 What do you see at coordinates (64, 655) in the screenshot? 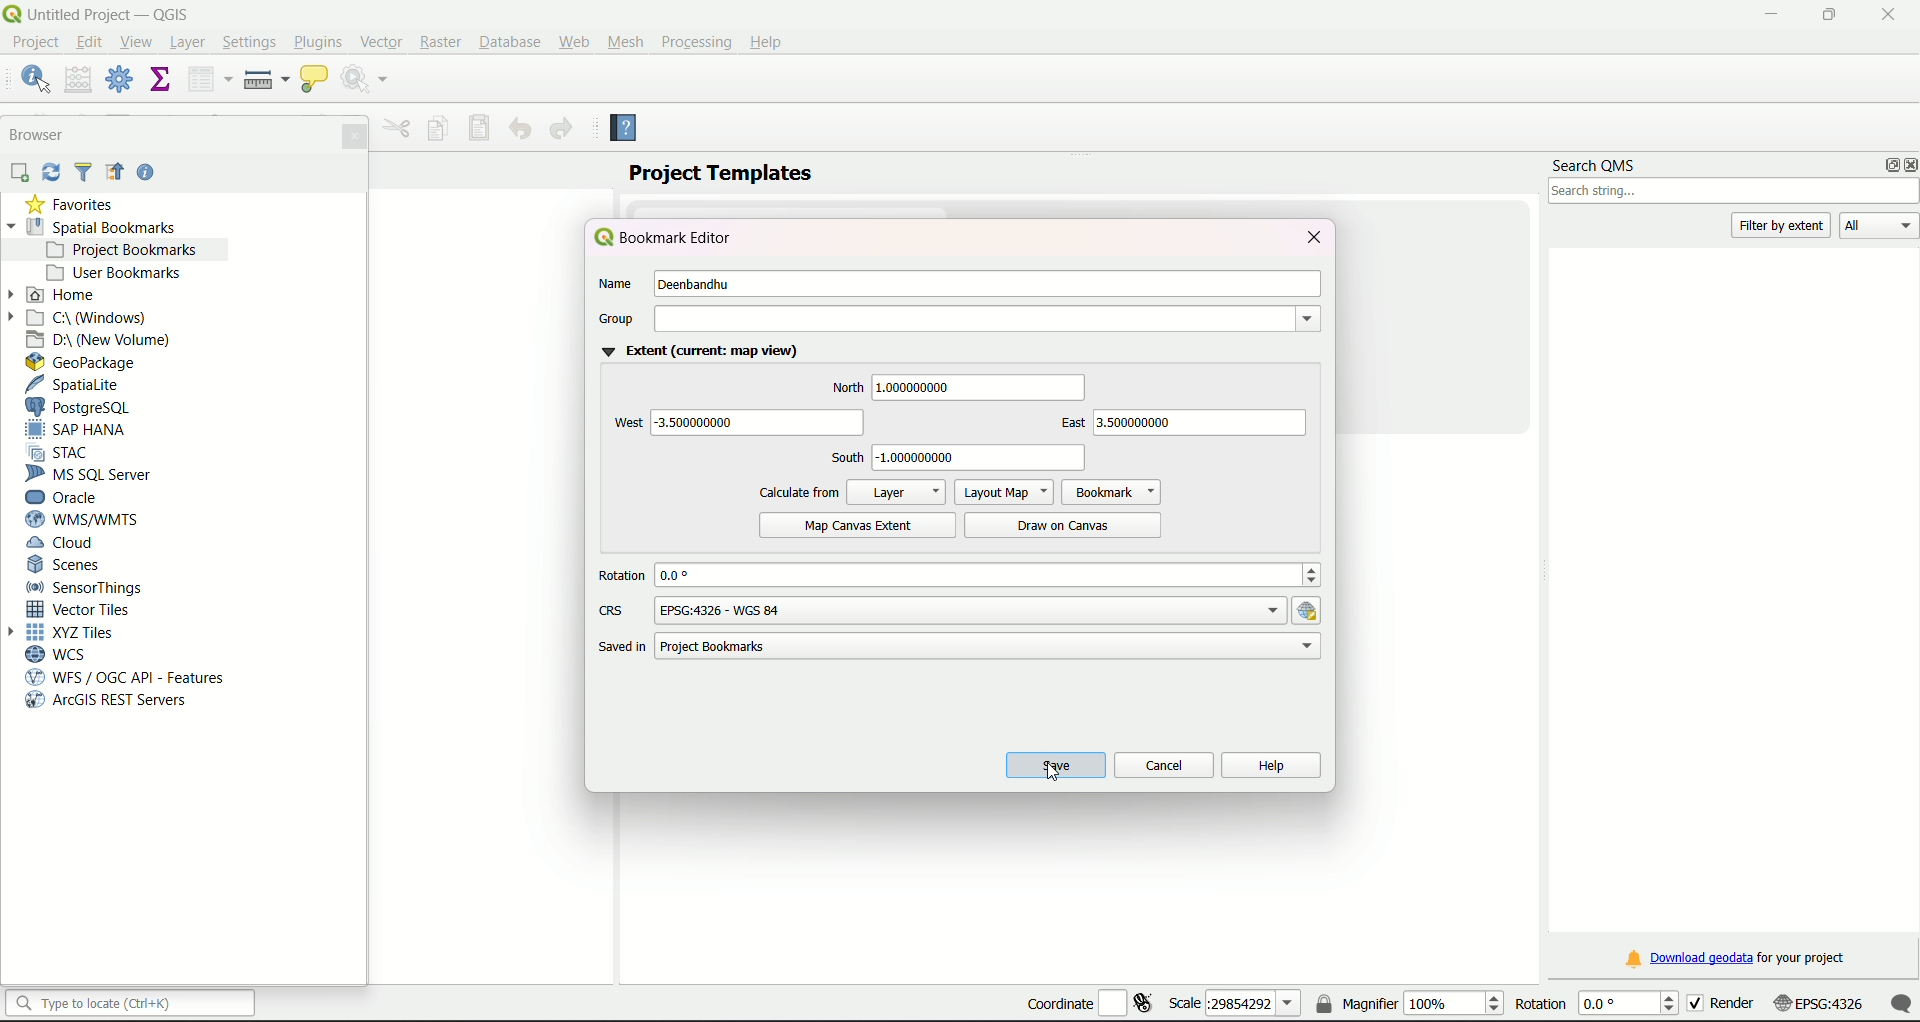
I see `WCS` at bounding box center [64, 655].